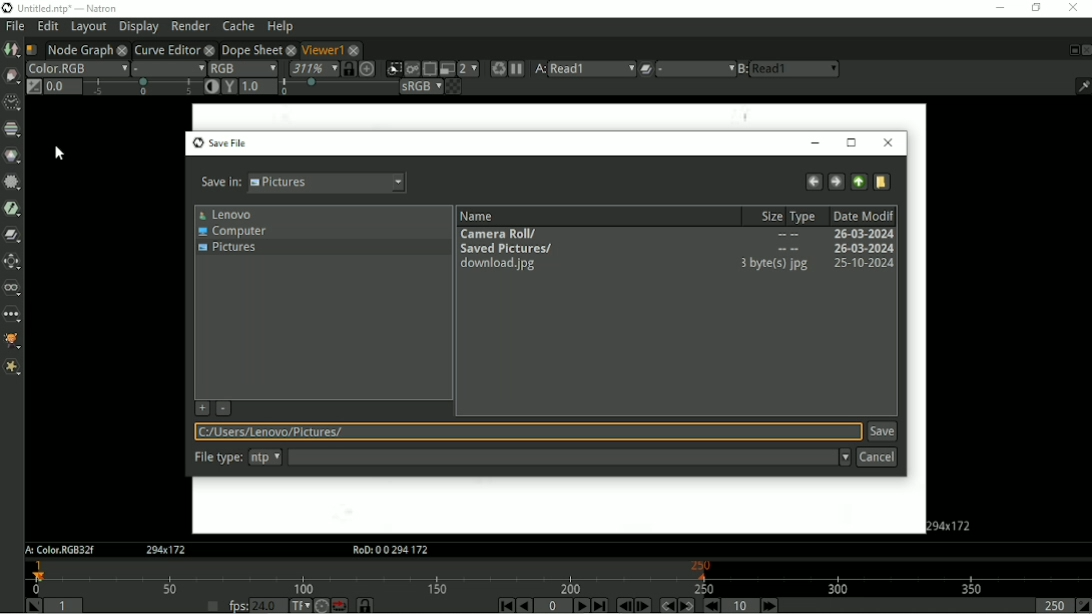 This screenshot has height=614, width=1092. What do you see at coordinates (46, 26) in the screenshot?
I see `Edit` at bounding box center [46, 26].